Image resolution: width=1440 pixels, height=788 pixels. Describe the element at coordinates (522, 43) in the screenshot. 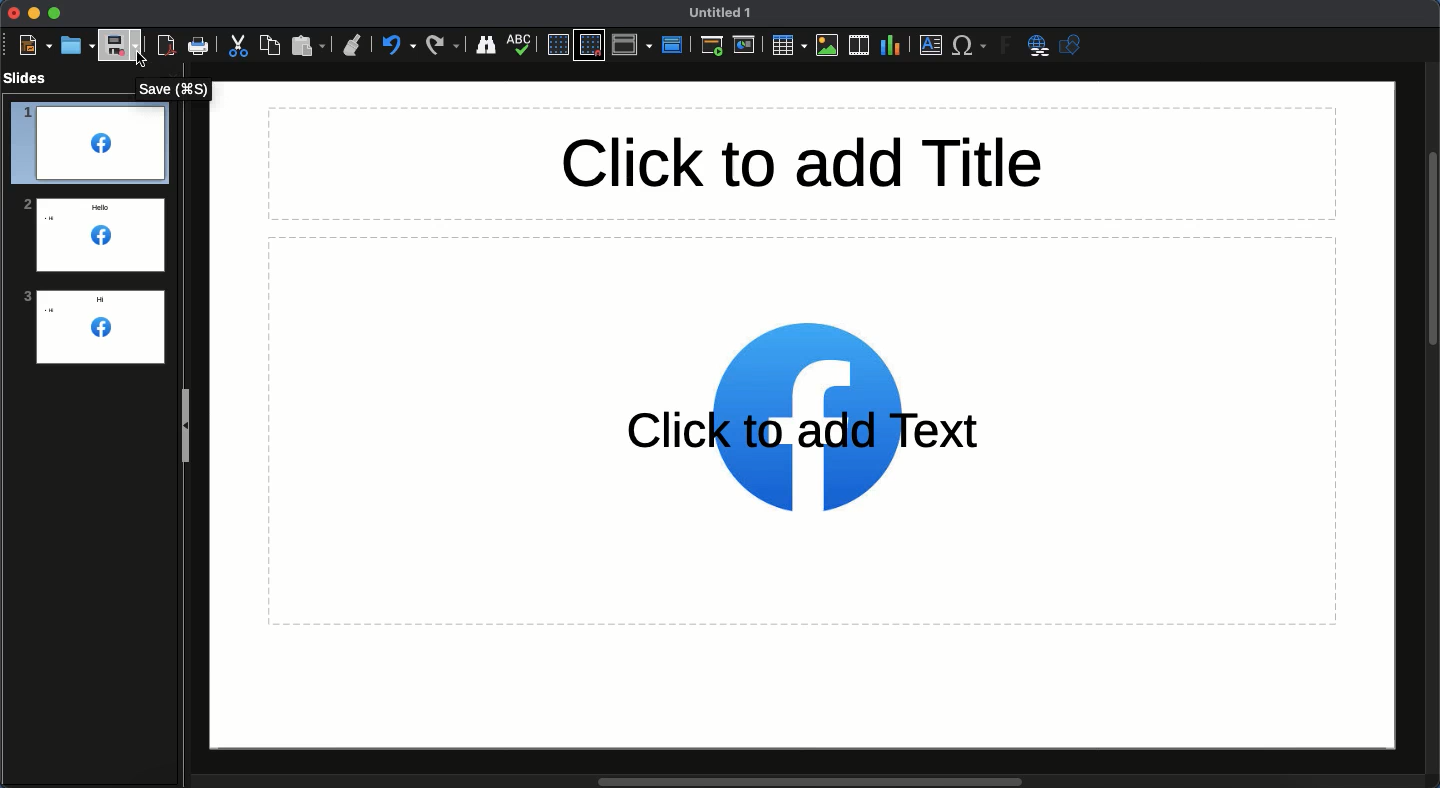

I see `Spelling` at that location.